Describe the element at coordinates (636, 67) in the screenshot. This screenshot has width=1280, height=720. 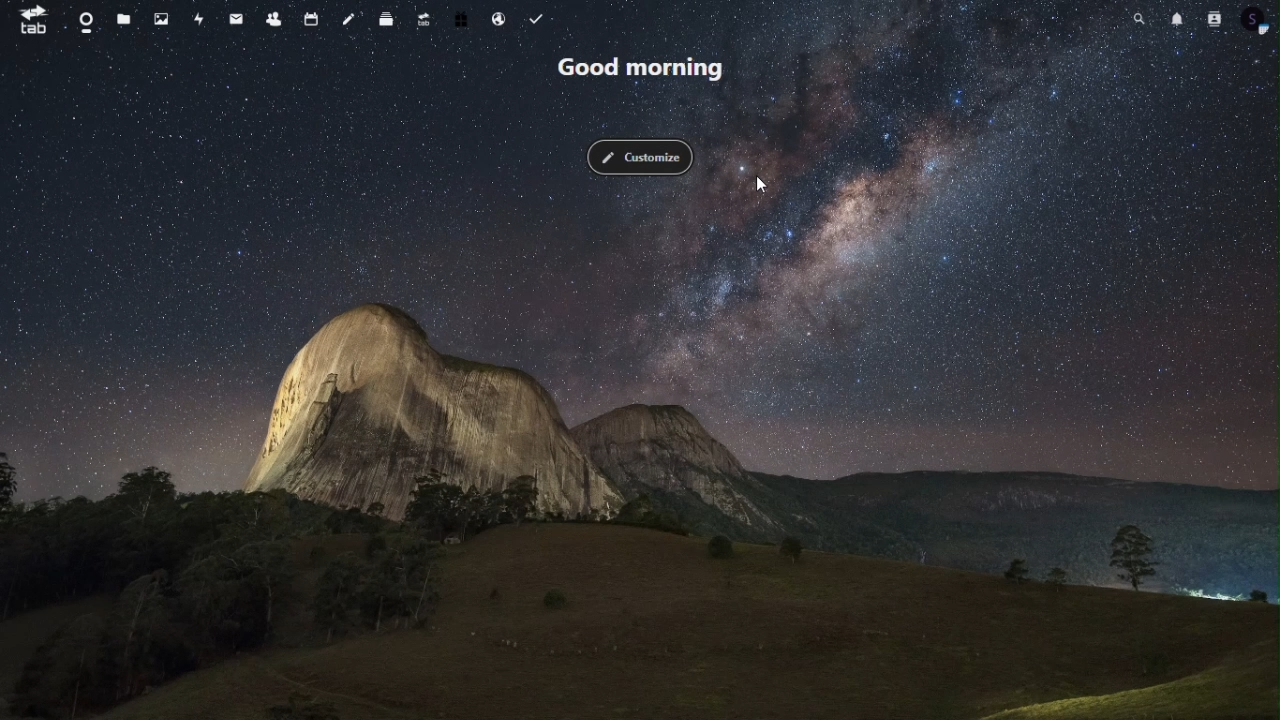
I see `good morning` at that location.